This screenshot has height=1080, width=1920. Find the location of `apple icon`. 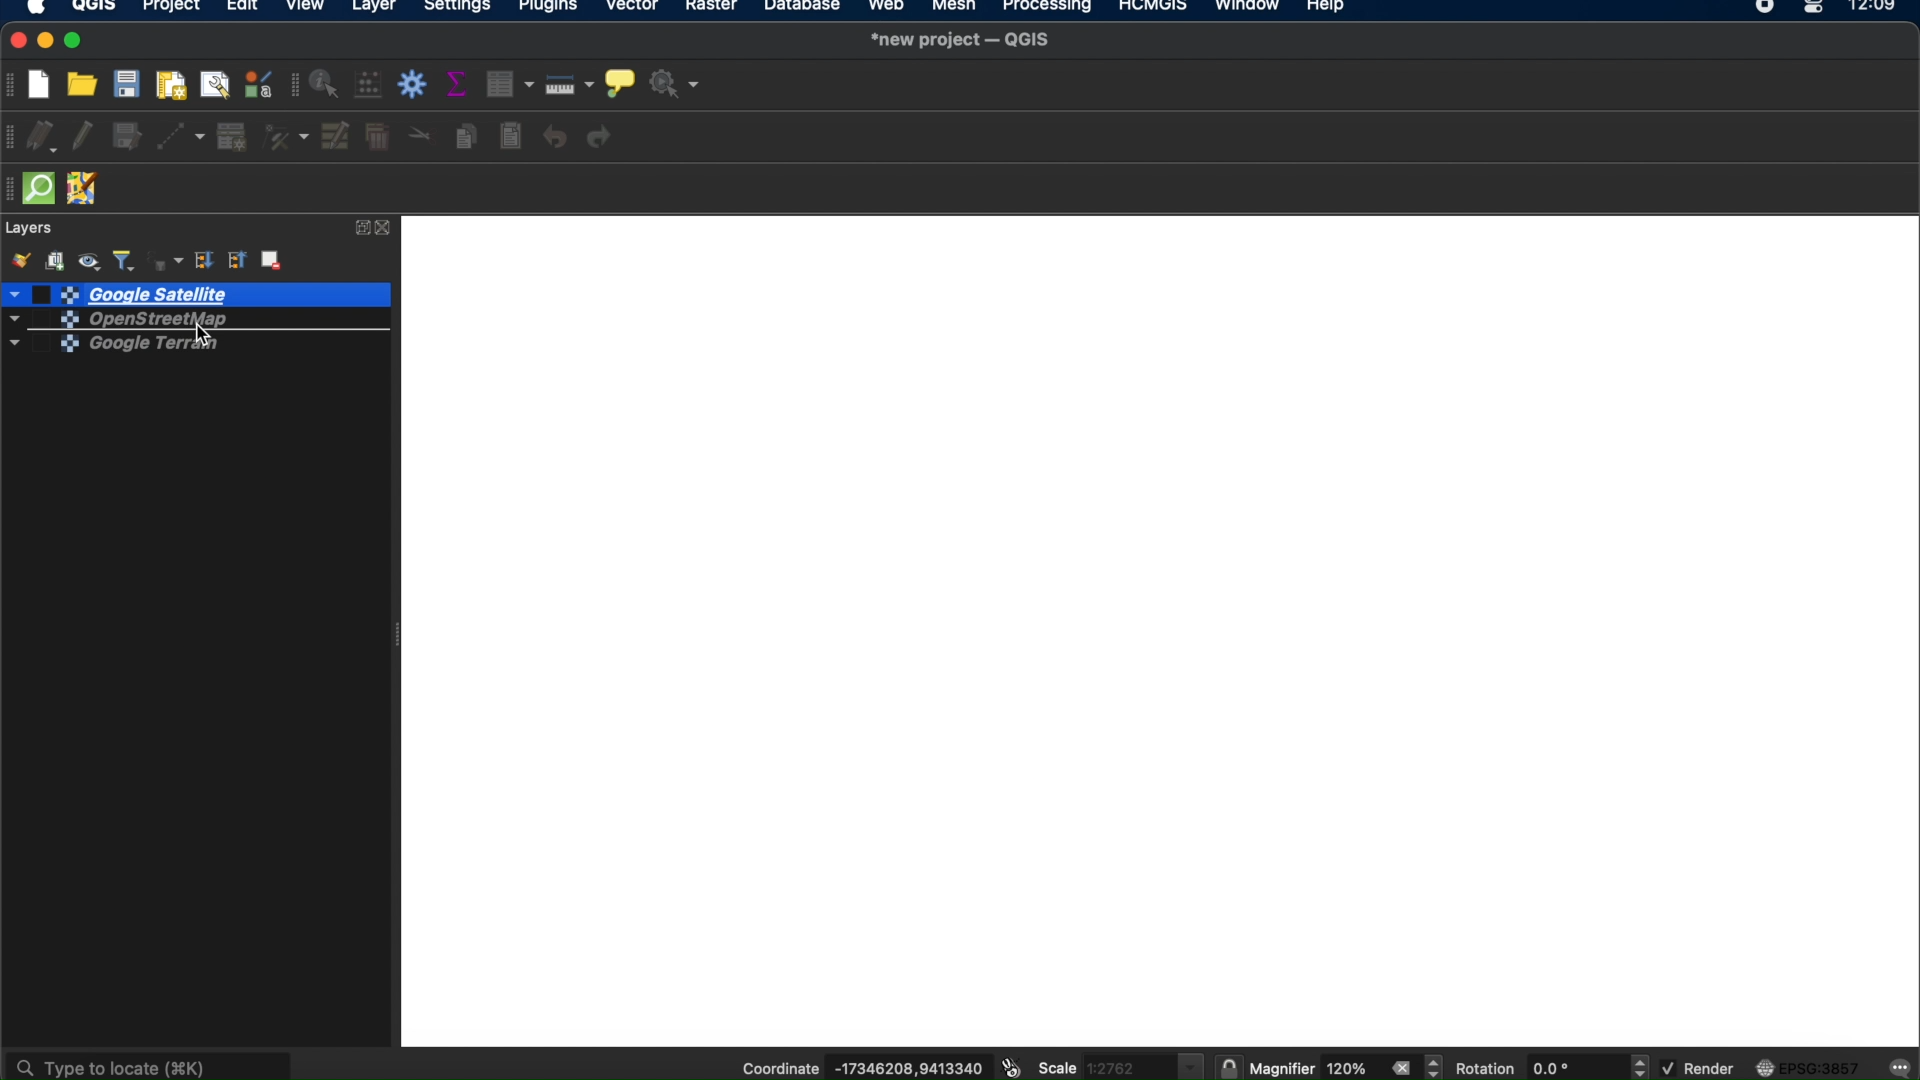

apple icon is located at coordinates (43, 9).